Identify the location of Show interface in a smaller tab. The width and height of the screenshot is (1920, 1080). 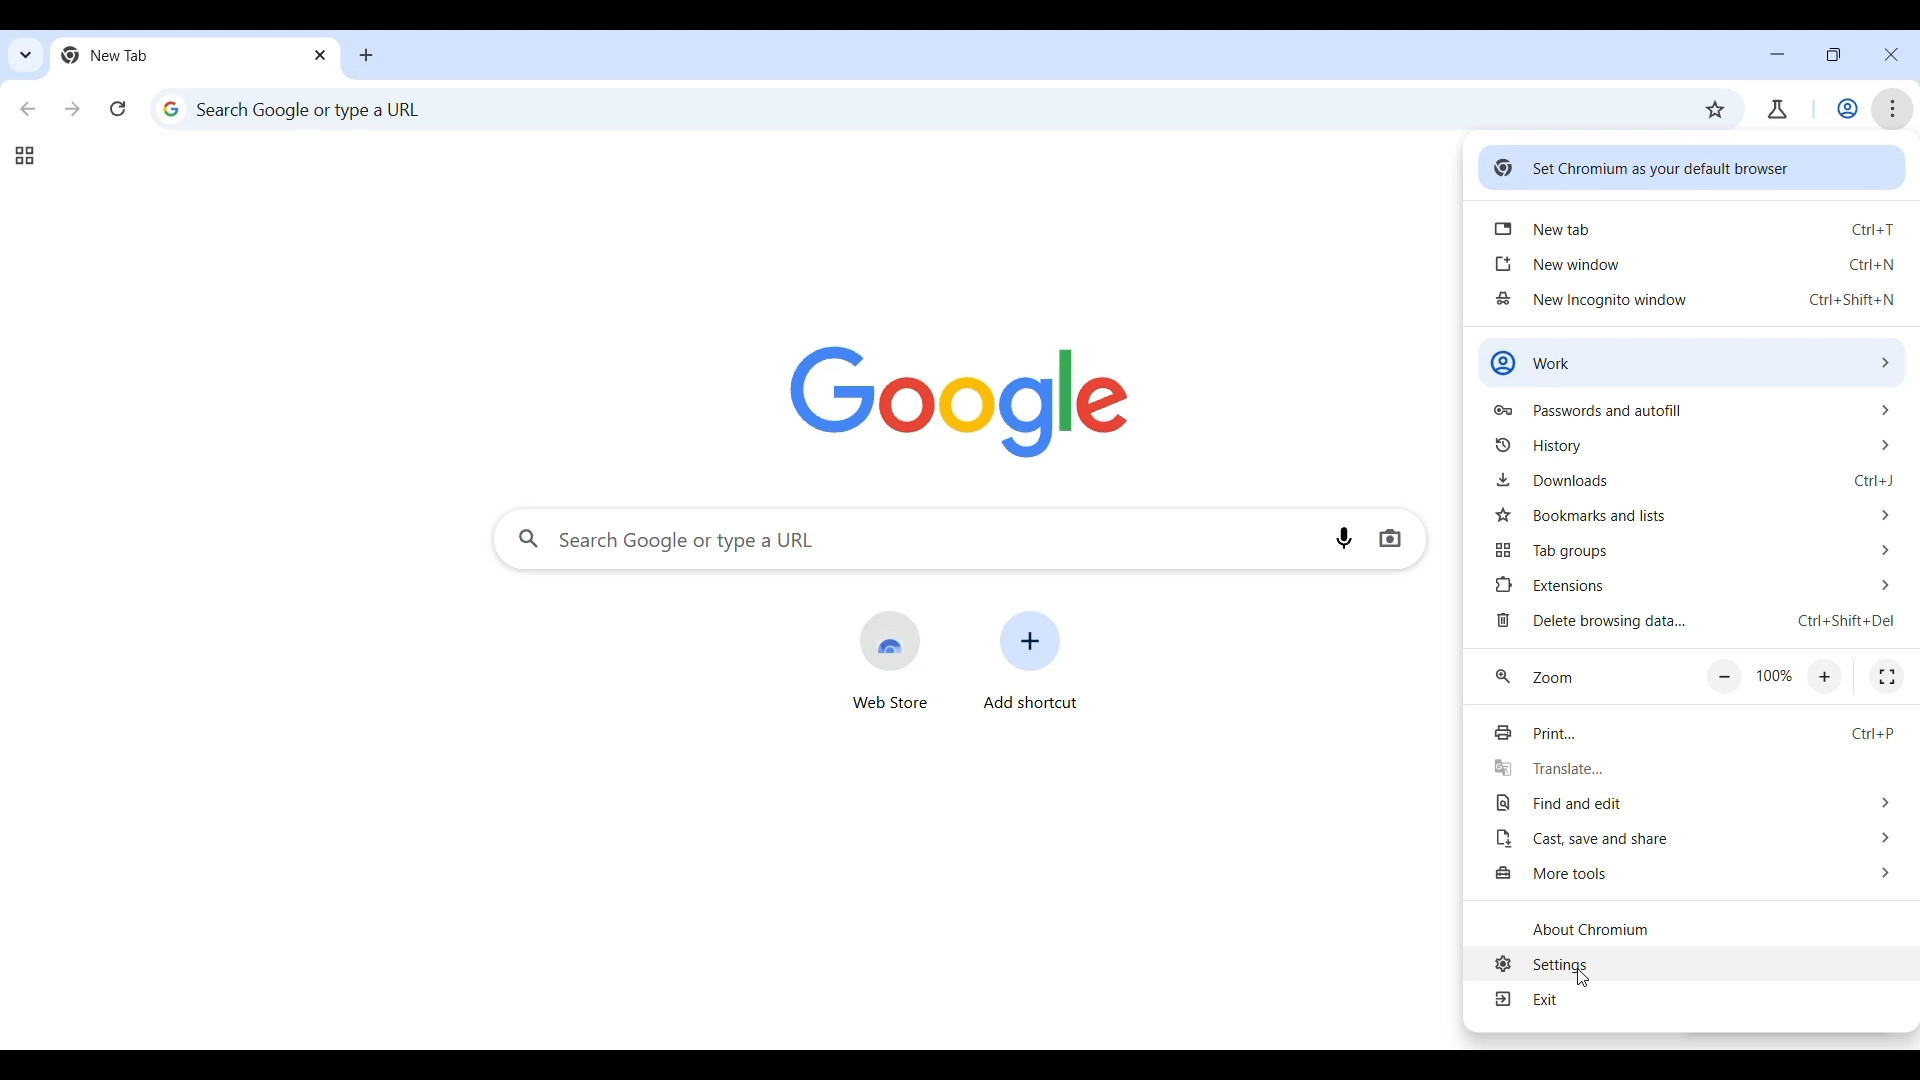
(1829, 58).